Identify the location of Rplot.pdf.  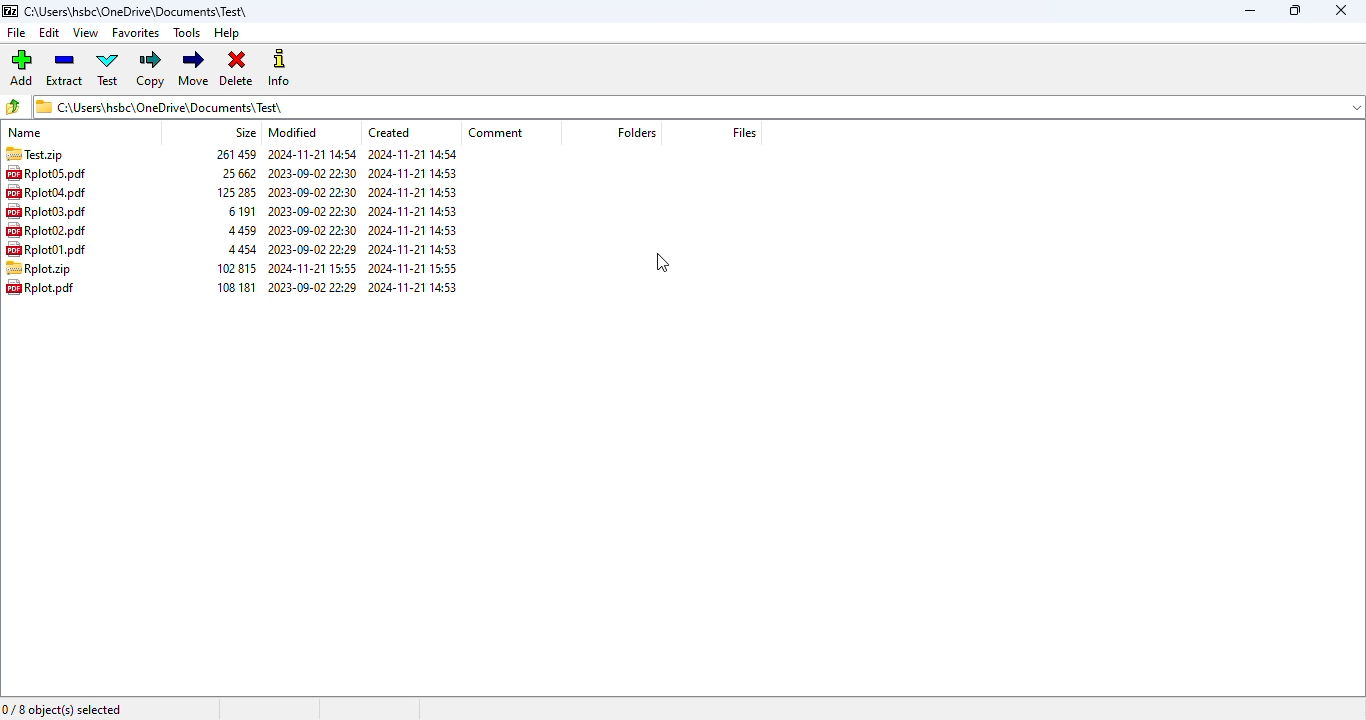
(47, 289).